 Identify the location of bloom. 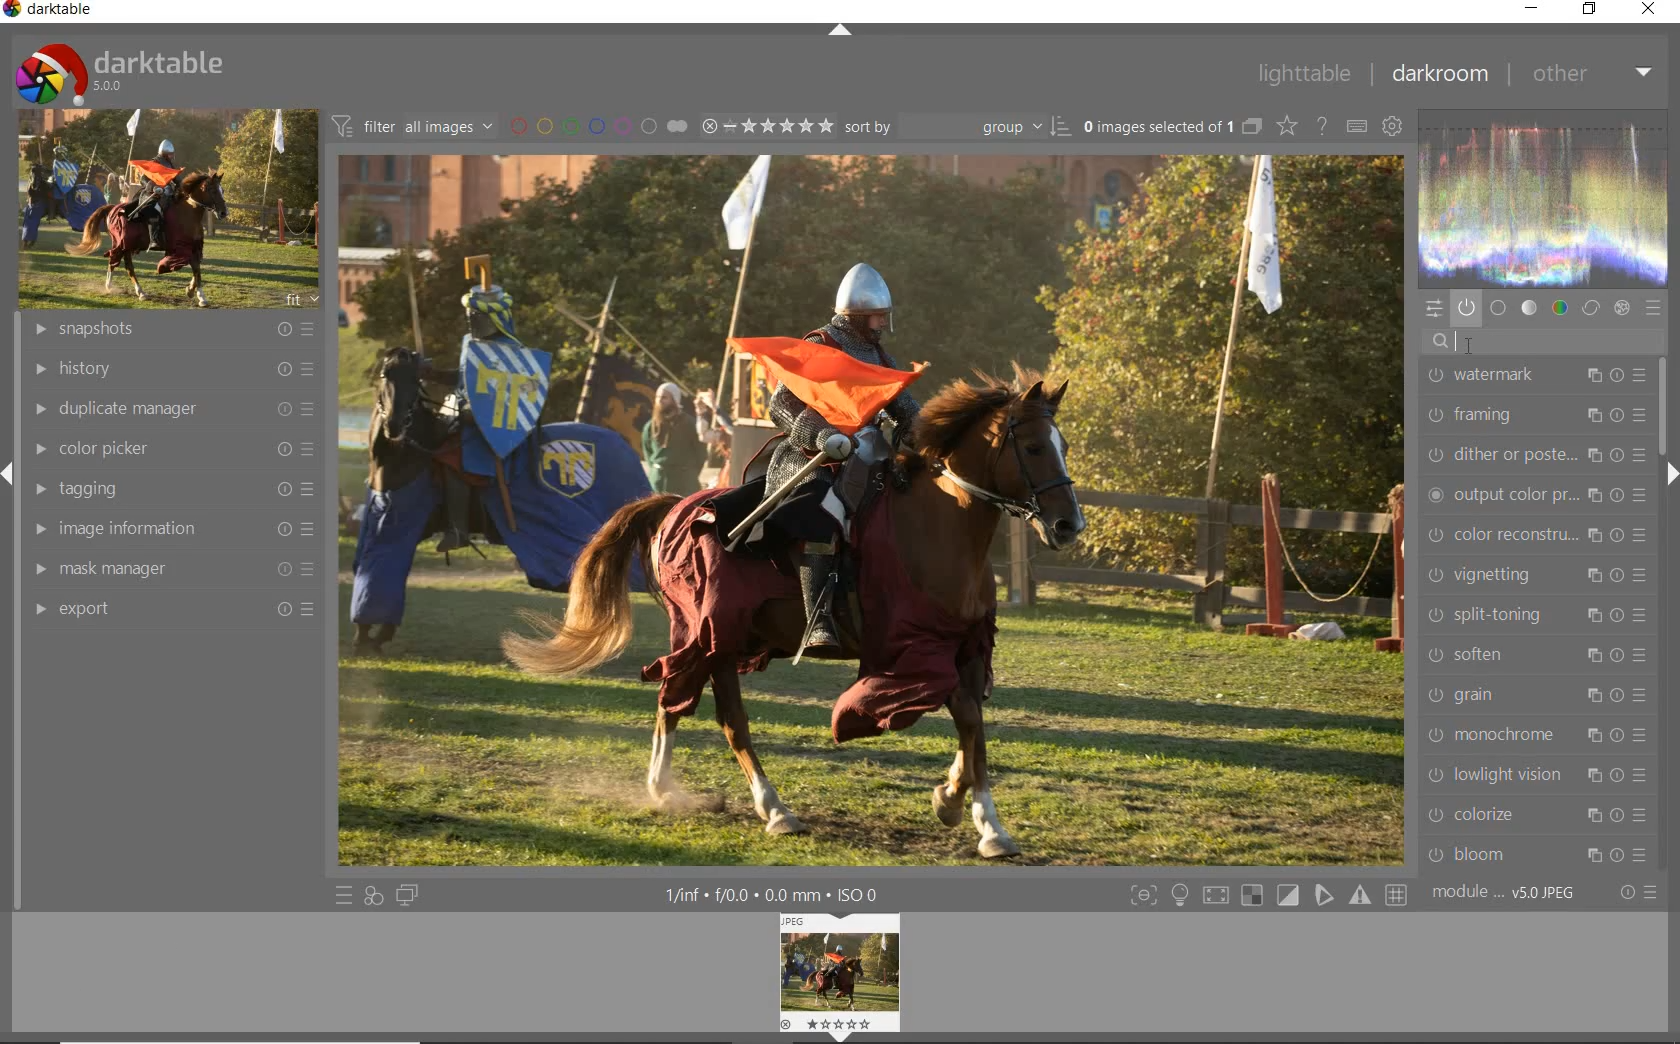
(1541, 855).